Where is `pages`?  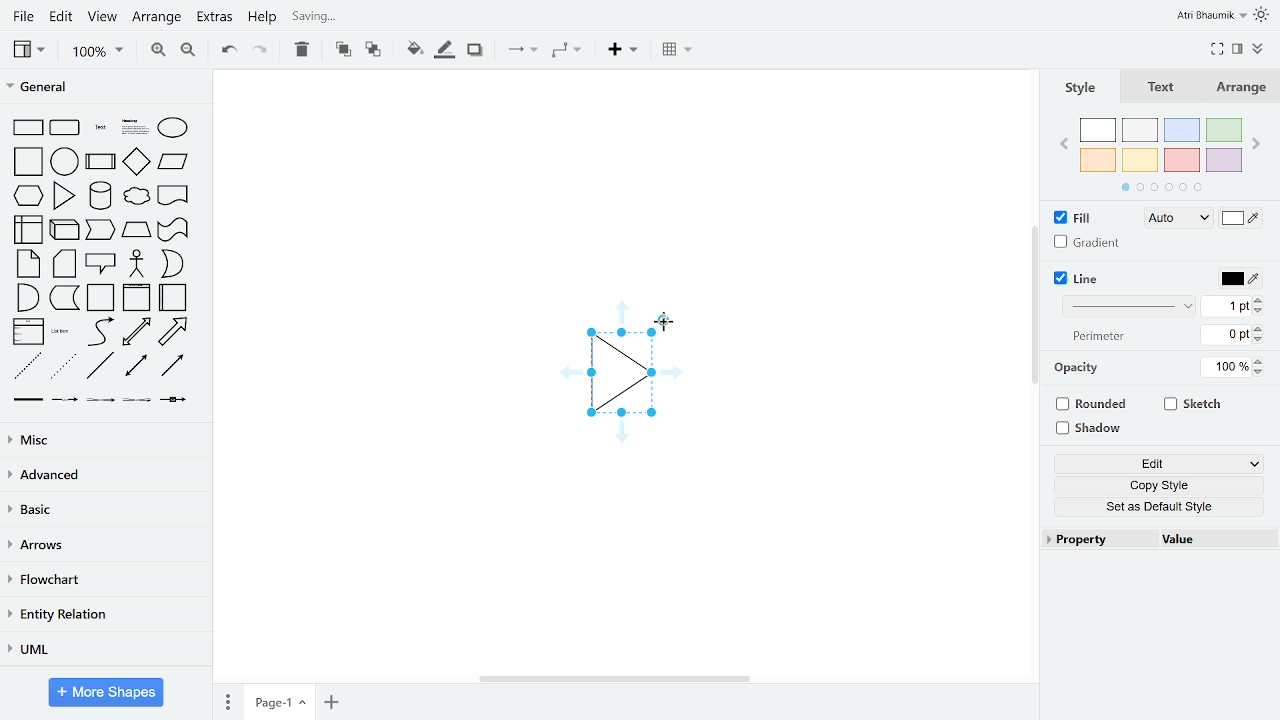 pages is located at coordinates (227, 701).